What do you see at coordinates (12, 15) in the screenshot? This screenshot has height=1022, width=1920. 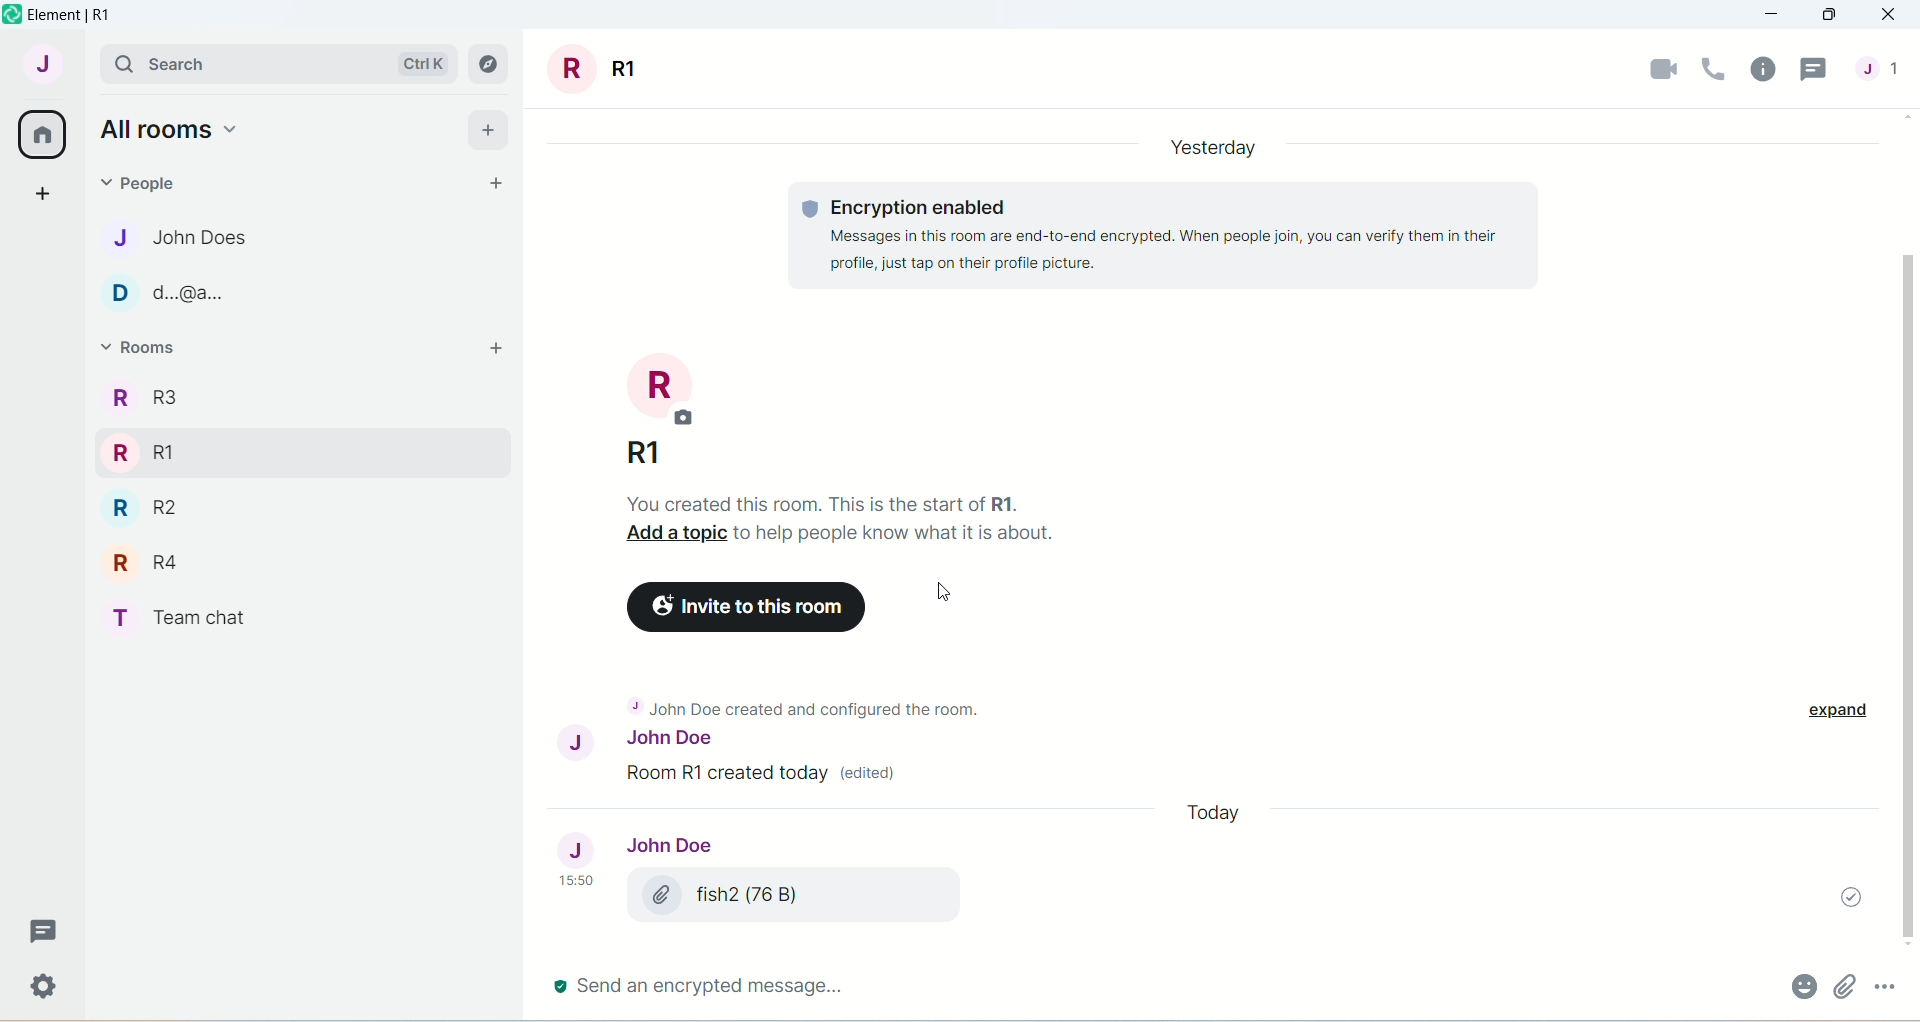 I see `logo` at bounding box center [12, 15].